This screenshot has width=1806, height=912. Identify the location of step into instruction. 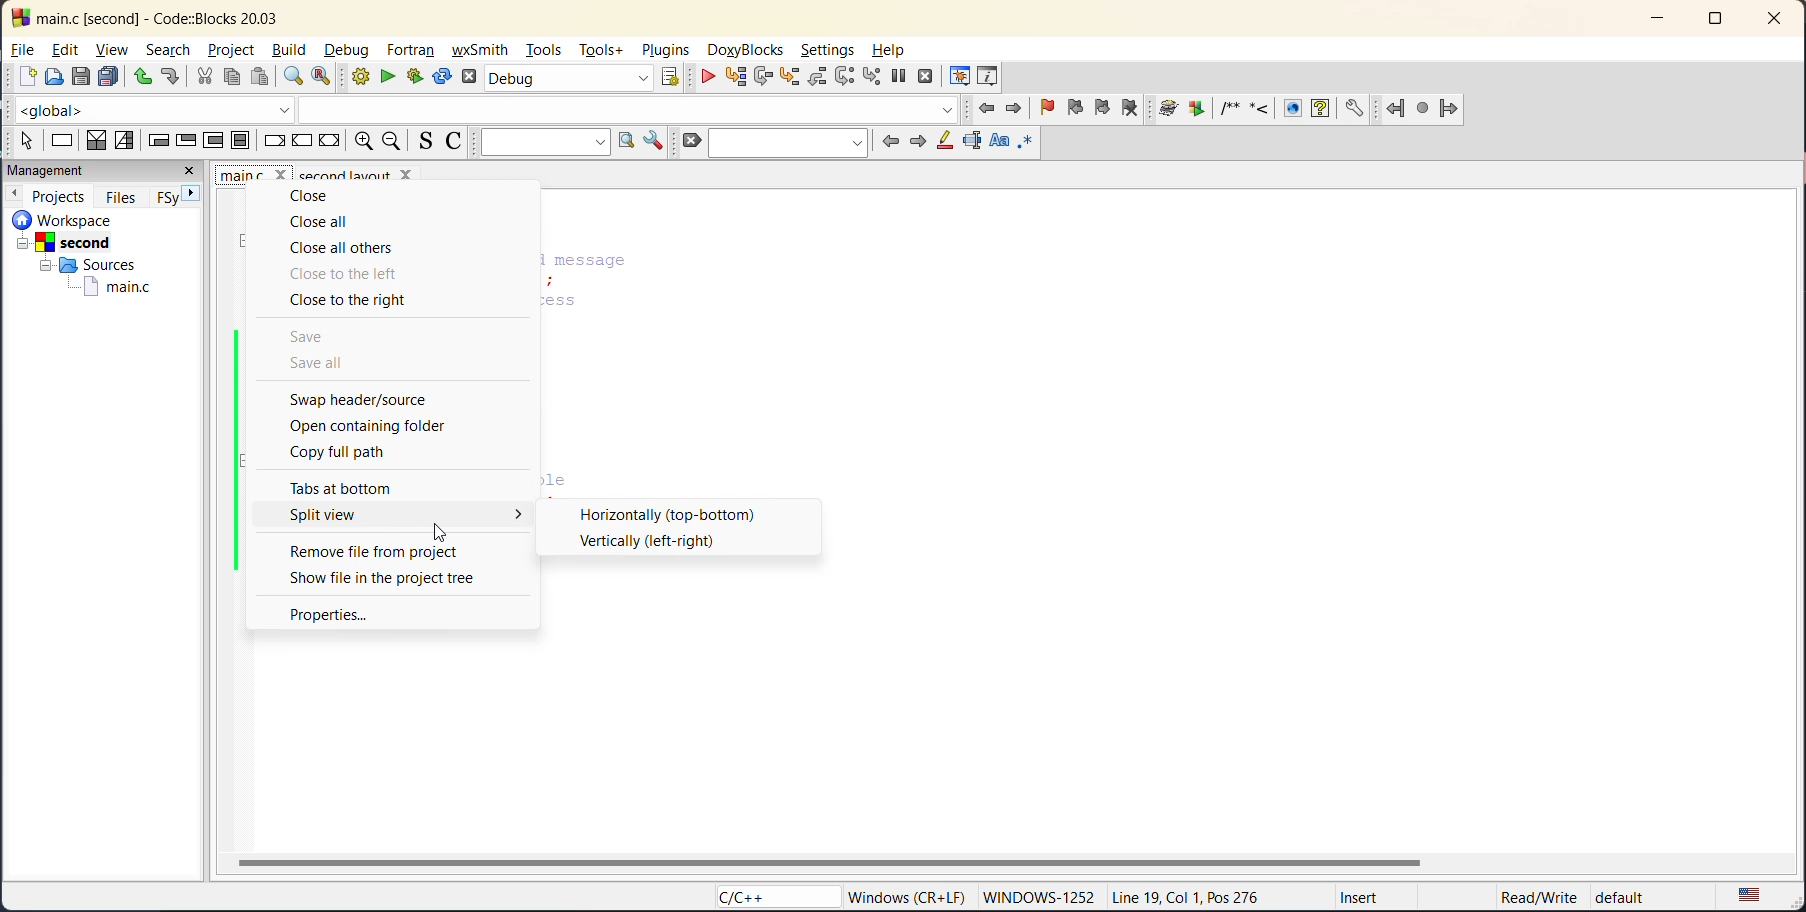
(867, 76).